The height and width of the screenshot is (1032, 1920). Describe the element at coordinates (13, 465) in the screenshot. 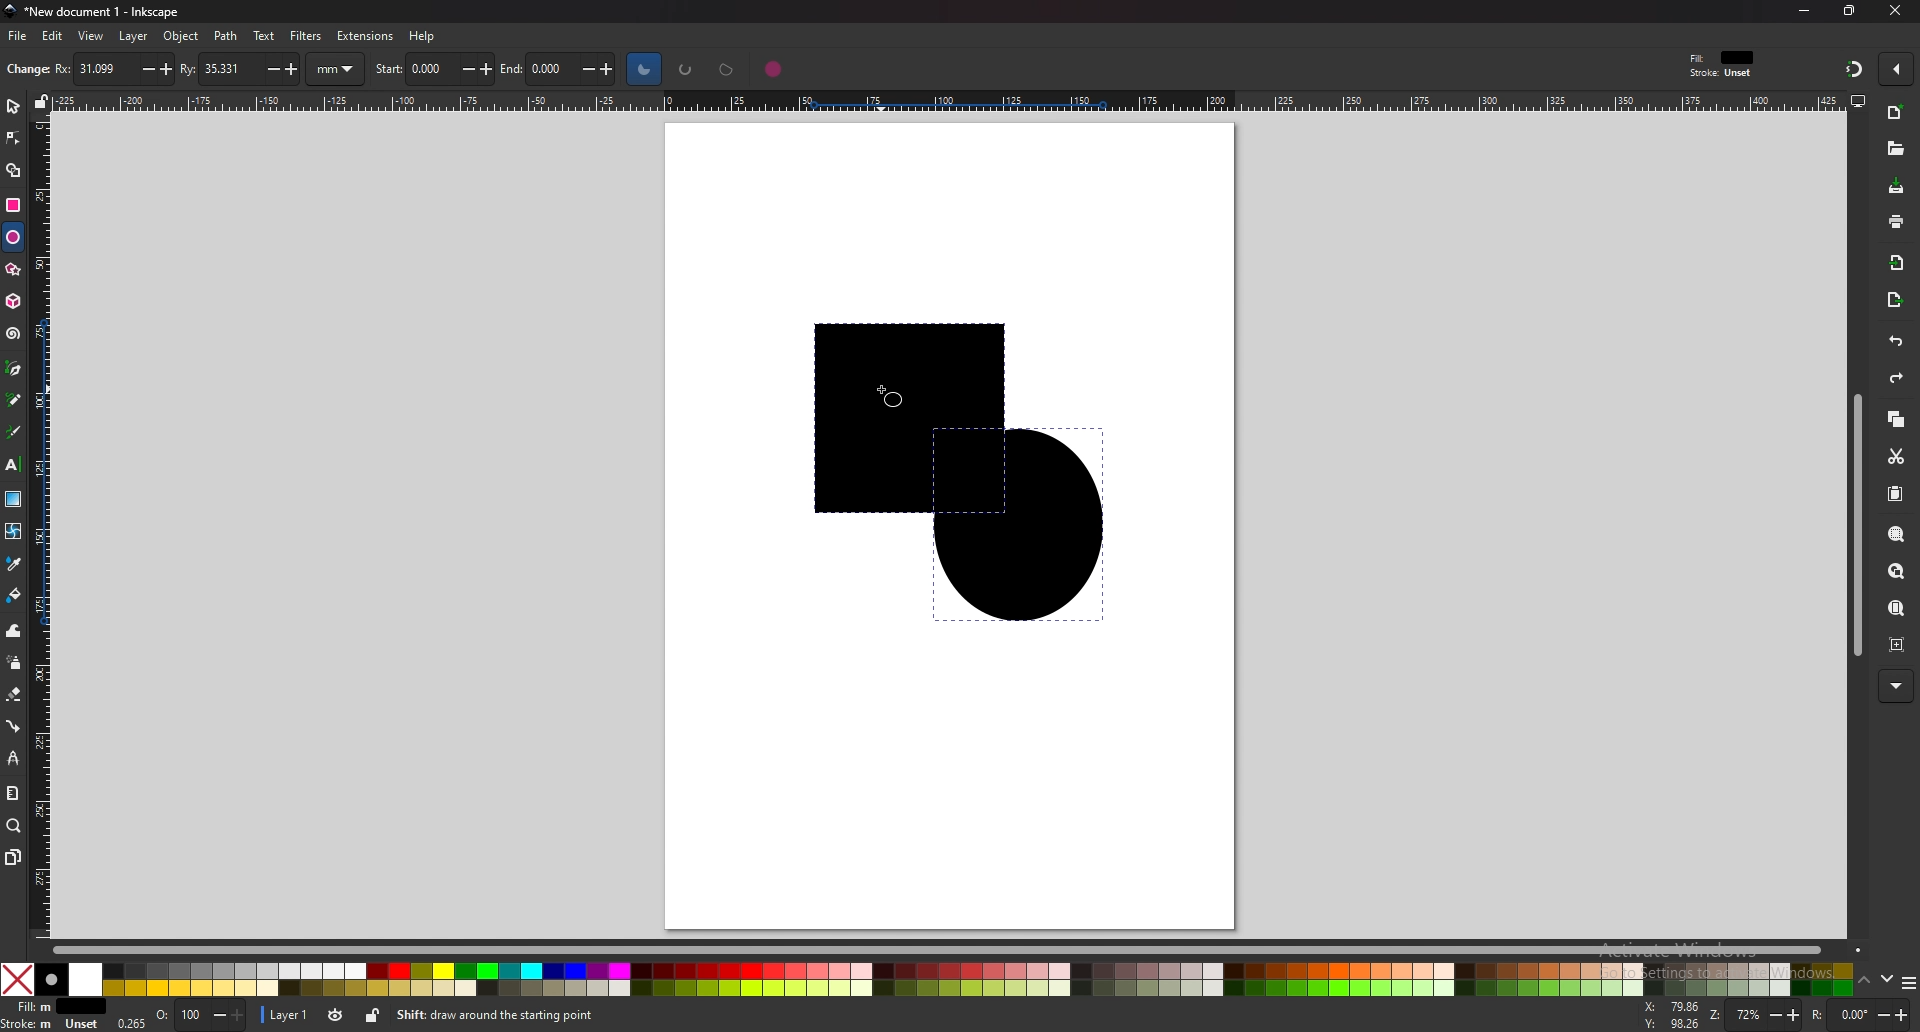

I see `text` at that location.